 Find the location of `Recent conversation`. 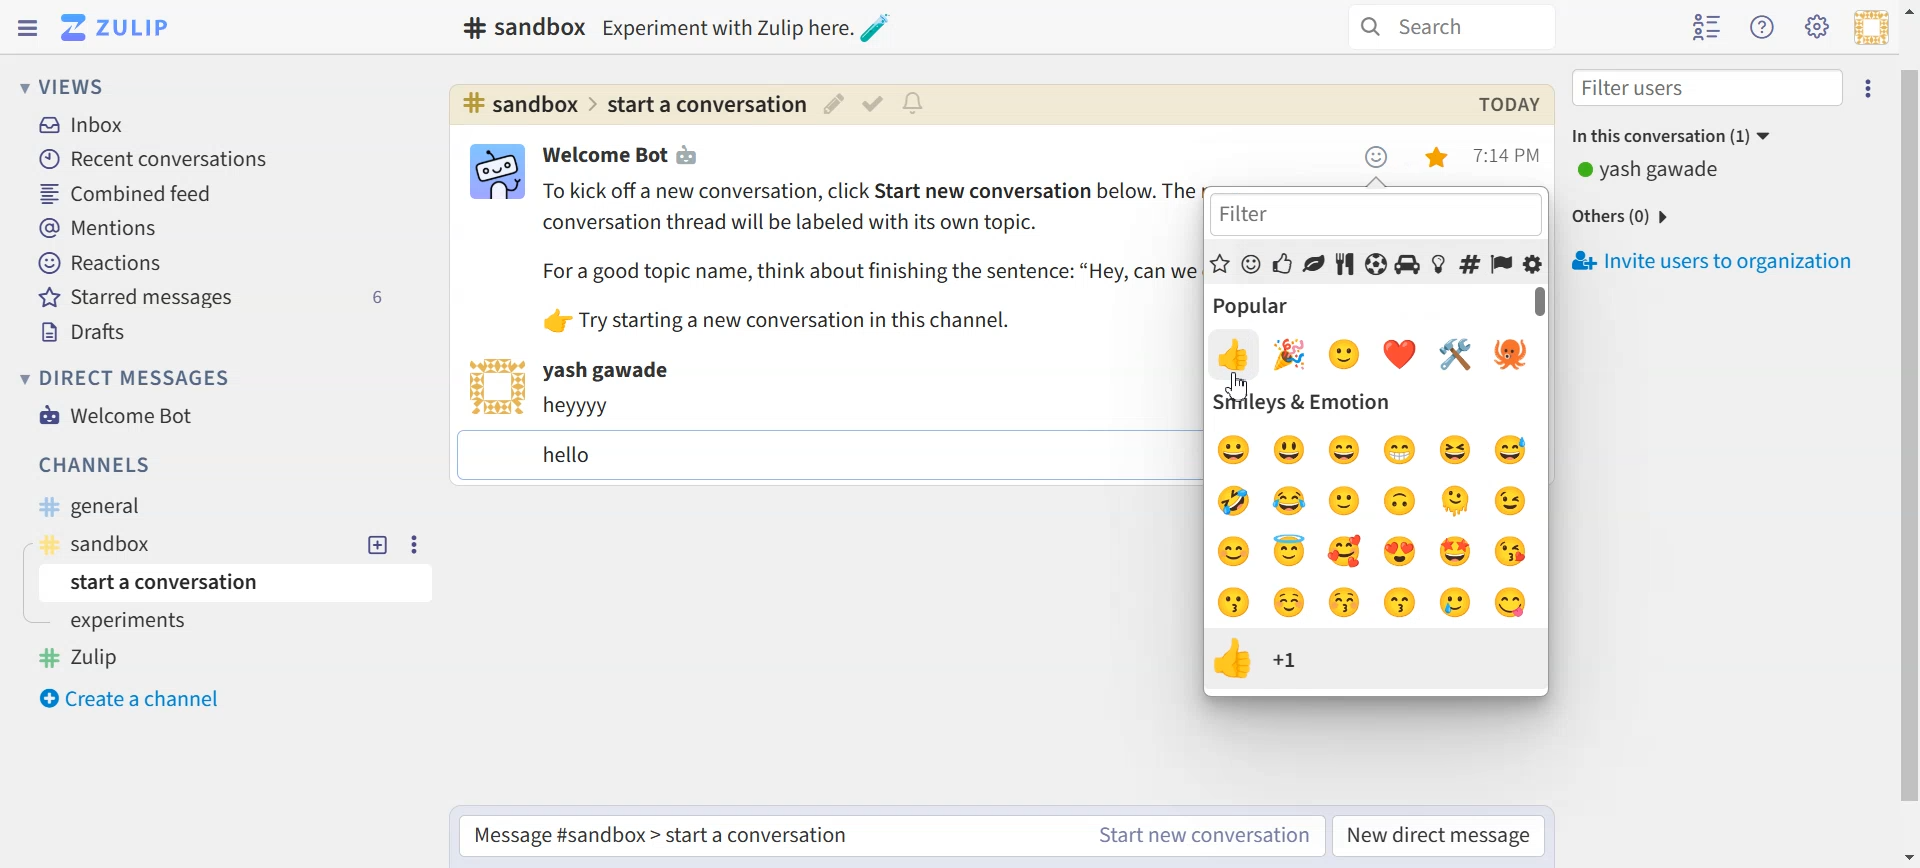

Recent conversation is located at coordinates (152, 159).